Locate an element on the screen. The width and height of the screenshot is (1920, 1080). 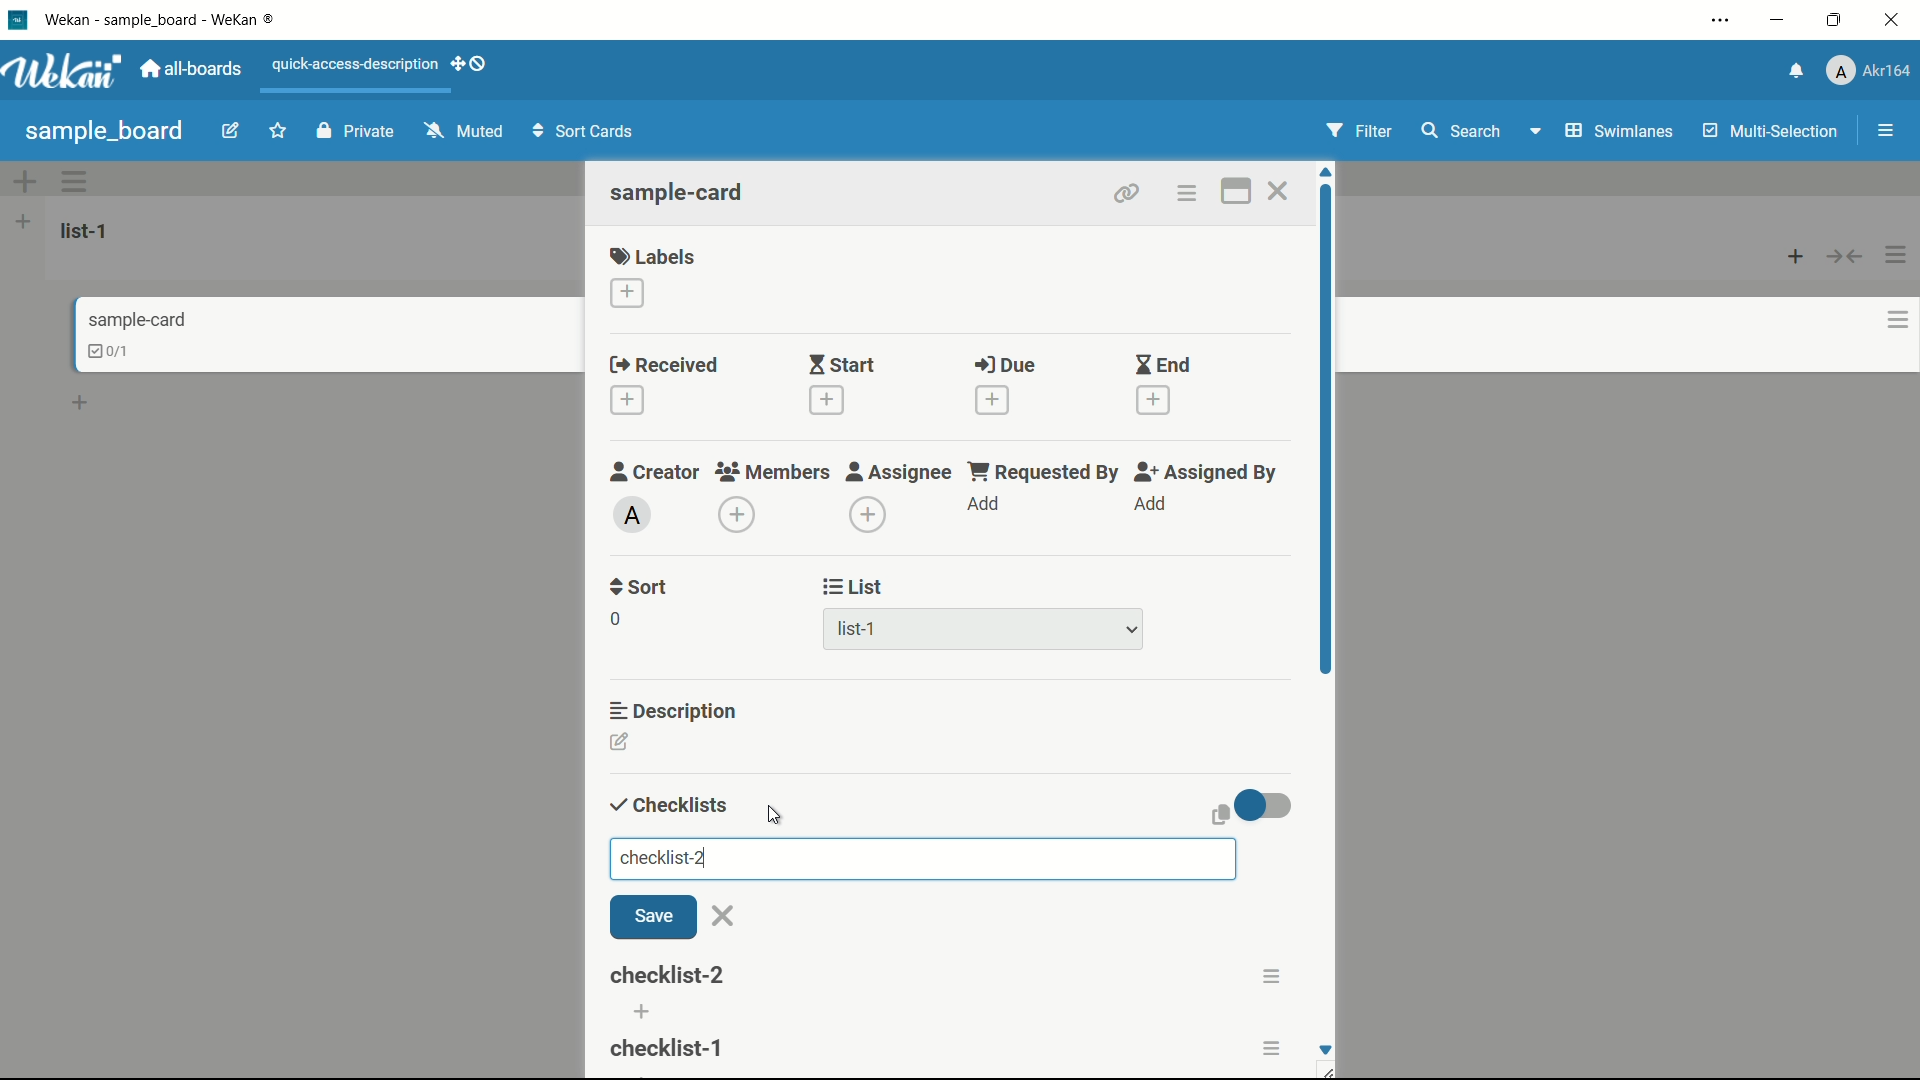
sort cards is located at coordinates (585, 133).